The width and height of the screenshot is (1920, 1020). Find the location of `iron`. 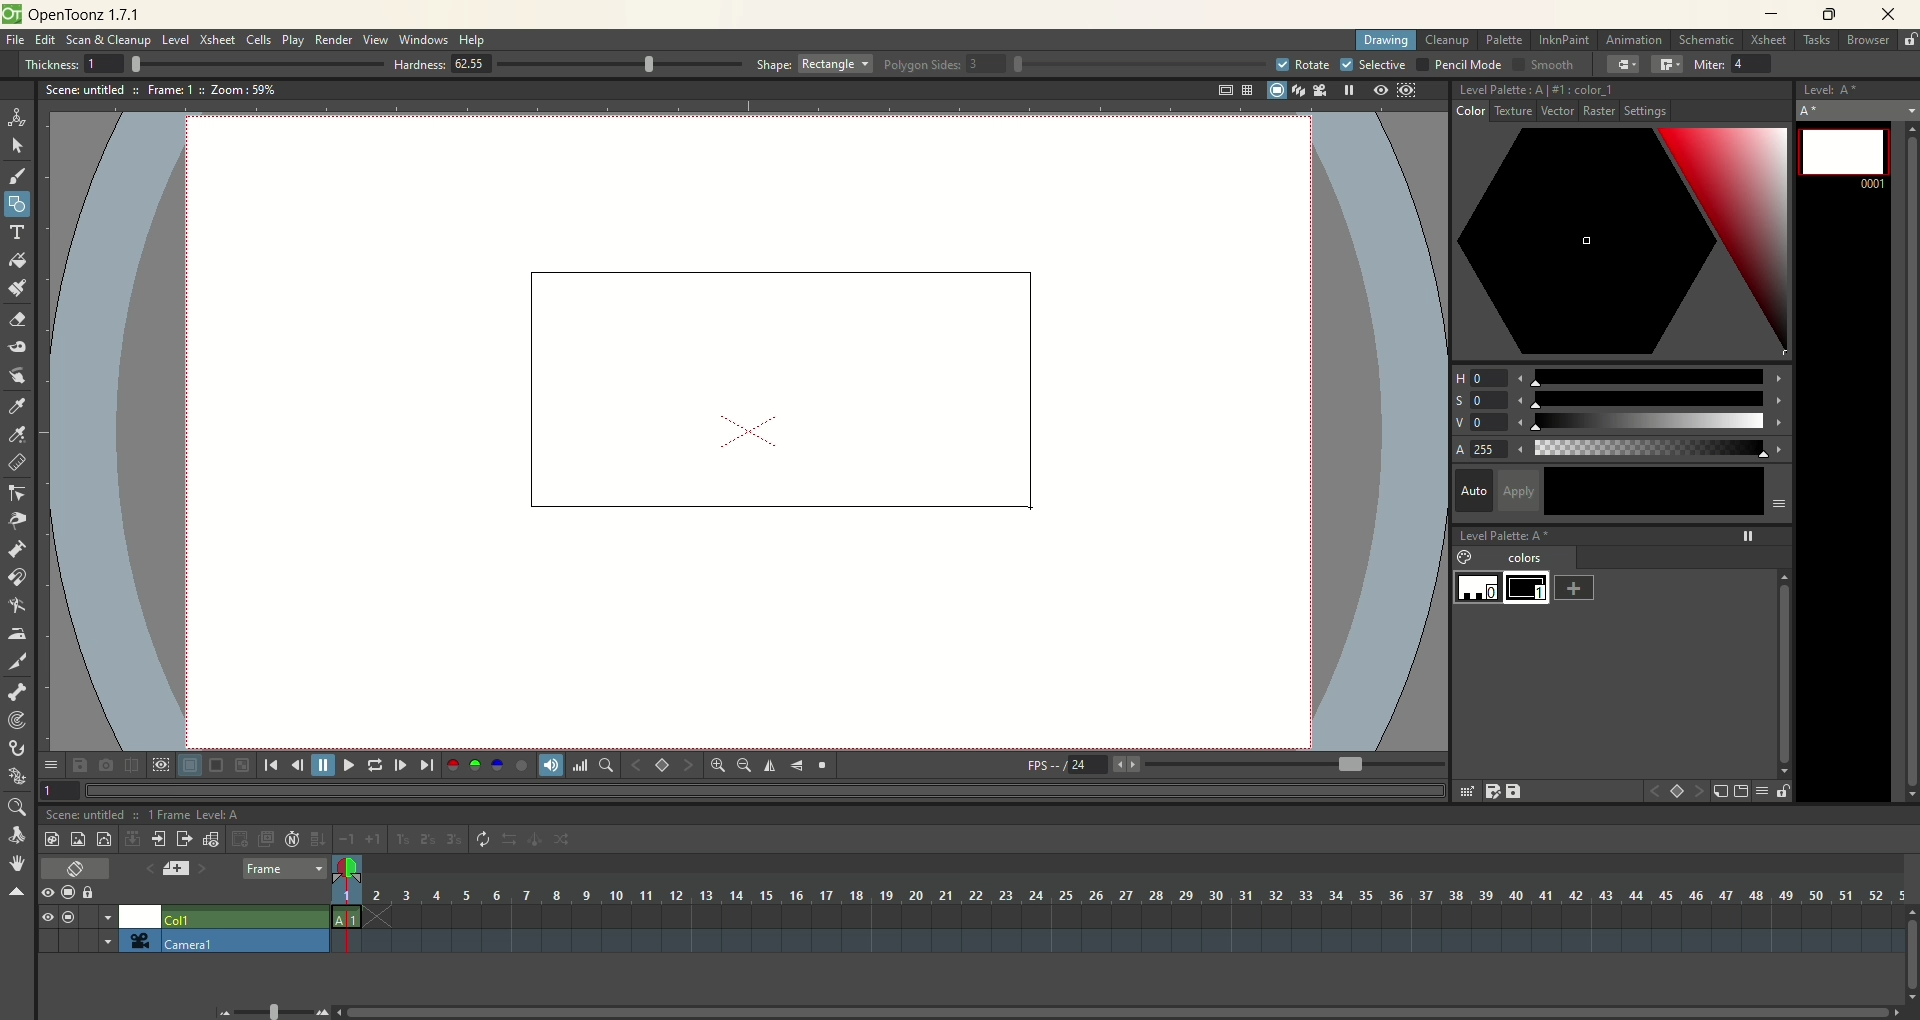

iron is located at coordinates (16, 633).